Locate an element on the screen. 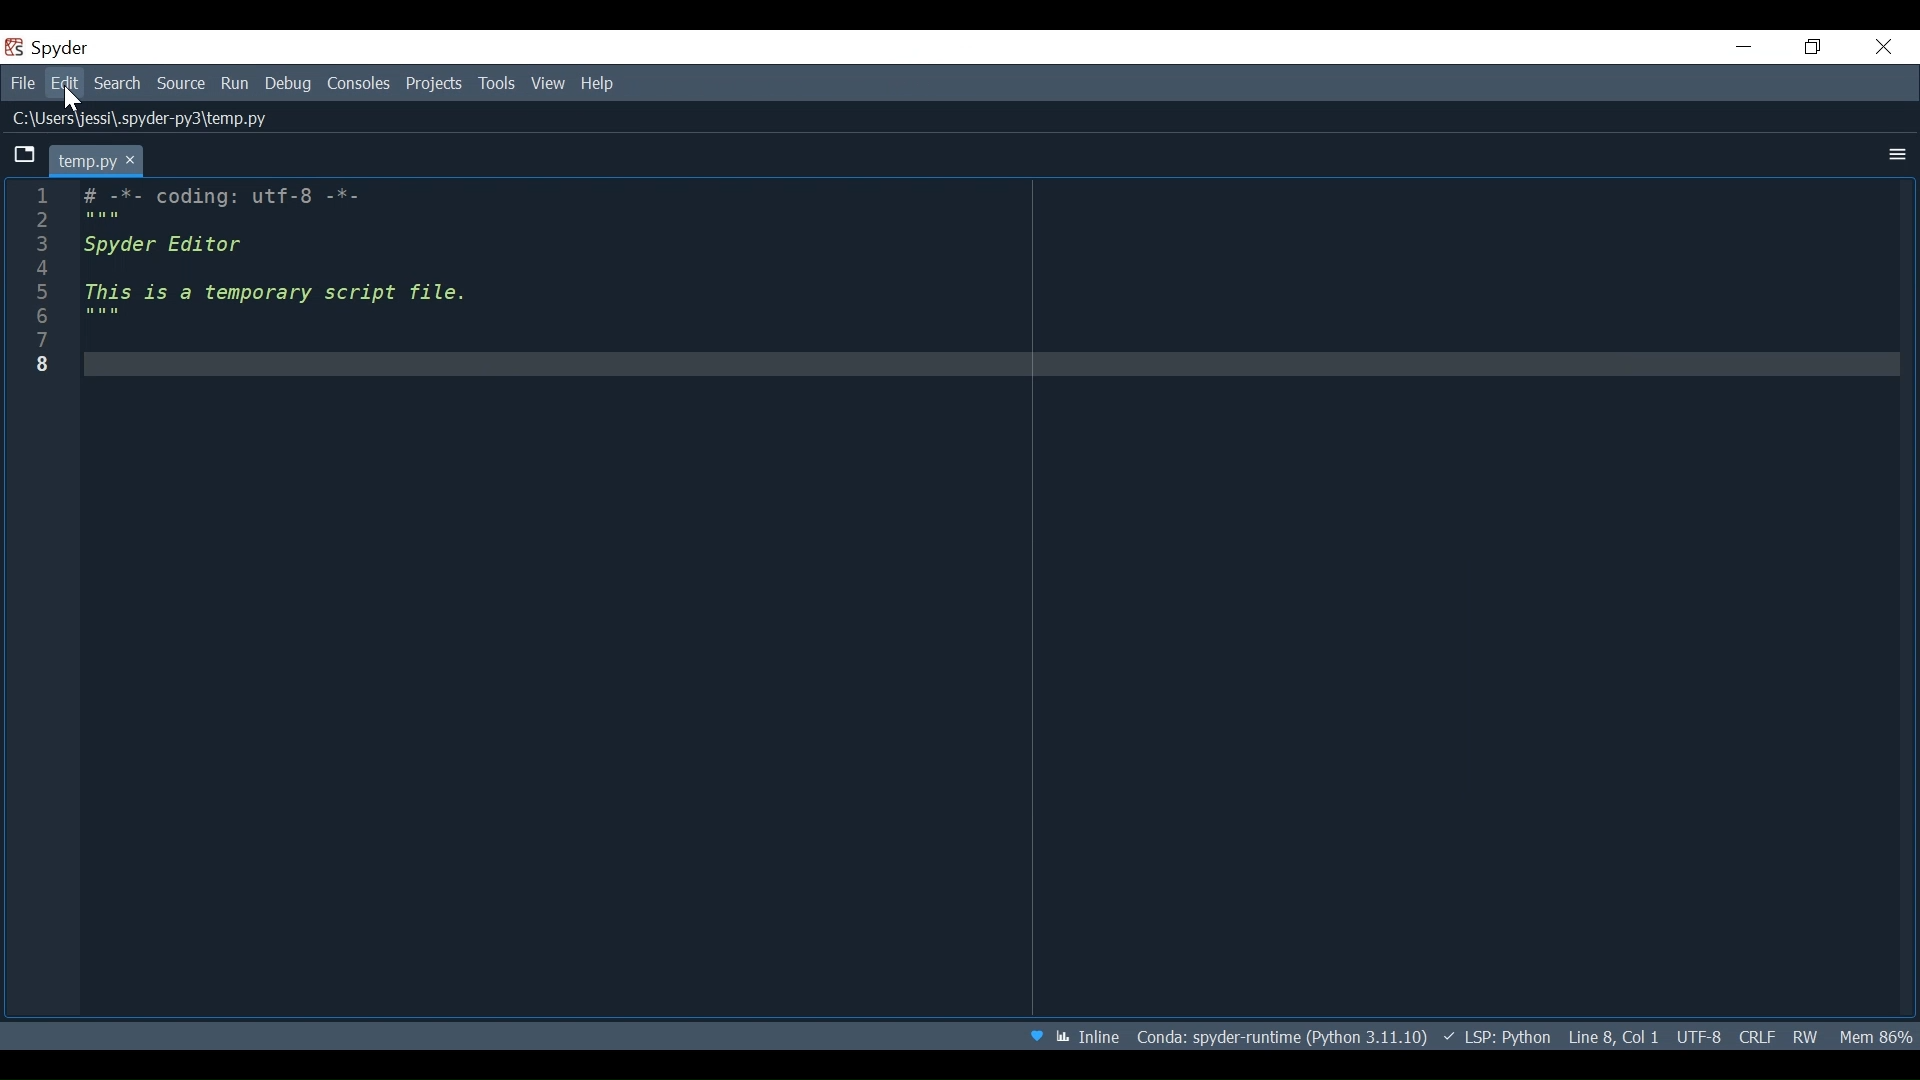 The image size is (1920, 1080). Current tab is located at coordinates (83, 159).